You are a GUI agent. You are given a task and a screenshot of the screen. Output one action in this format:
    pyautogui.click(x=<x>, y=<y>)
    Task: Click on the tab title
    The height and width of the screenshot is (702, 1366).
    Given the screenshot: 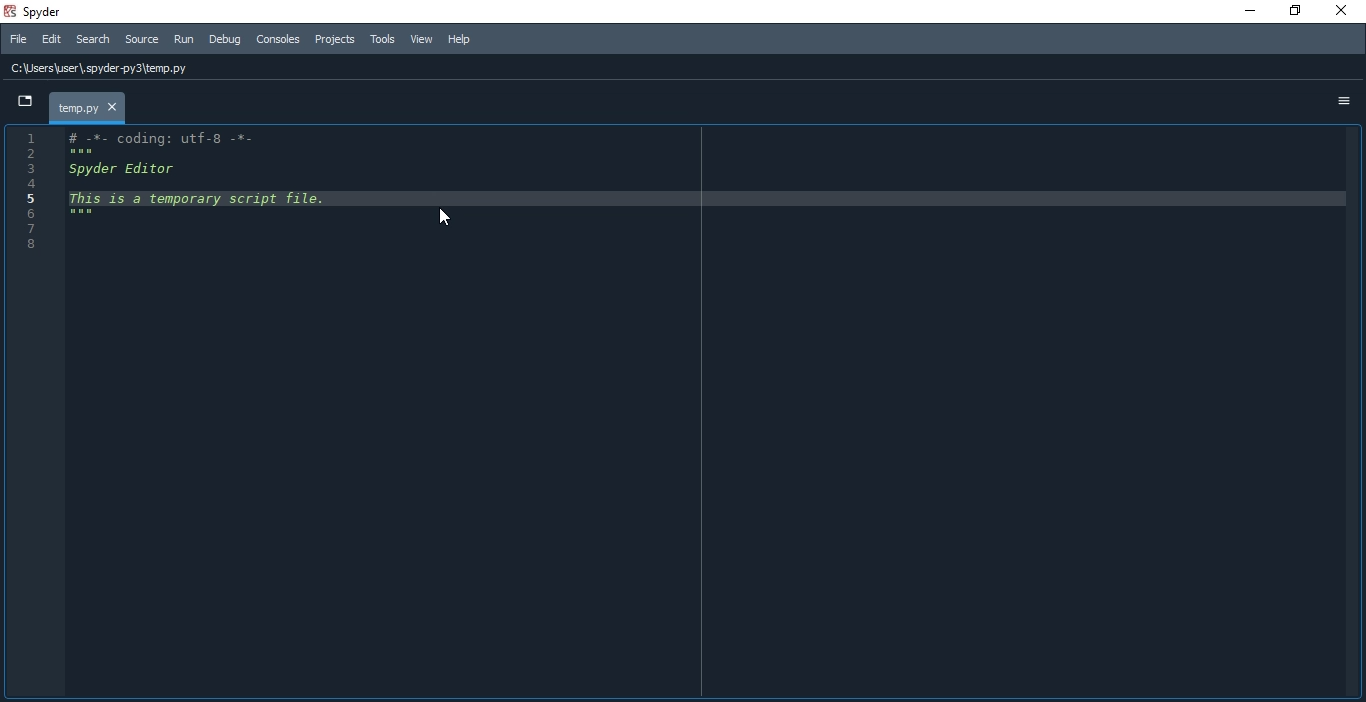 What is the action you would take?
    pyautogui.click(x=87, y=106)
    